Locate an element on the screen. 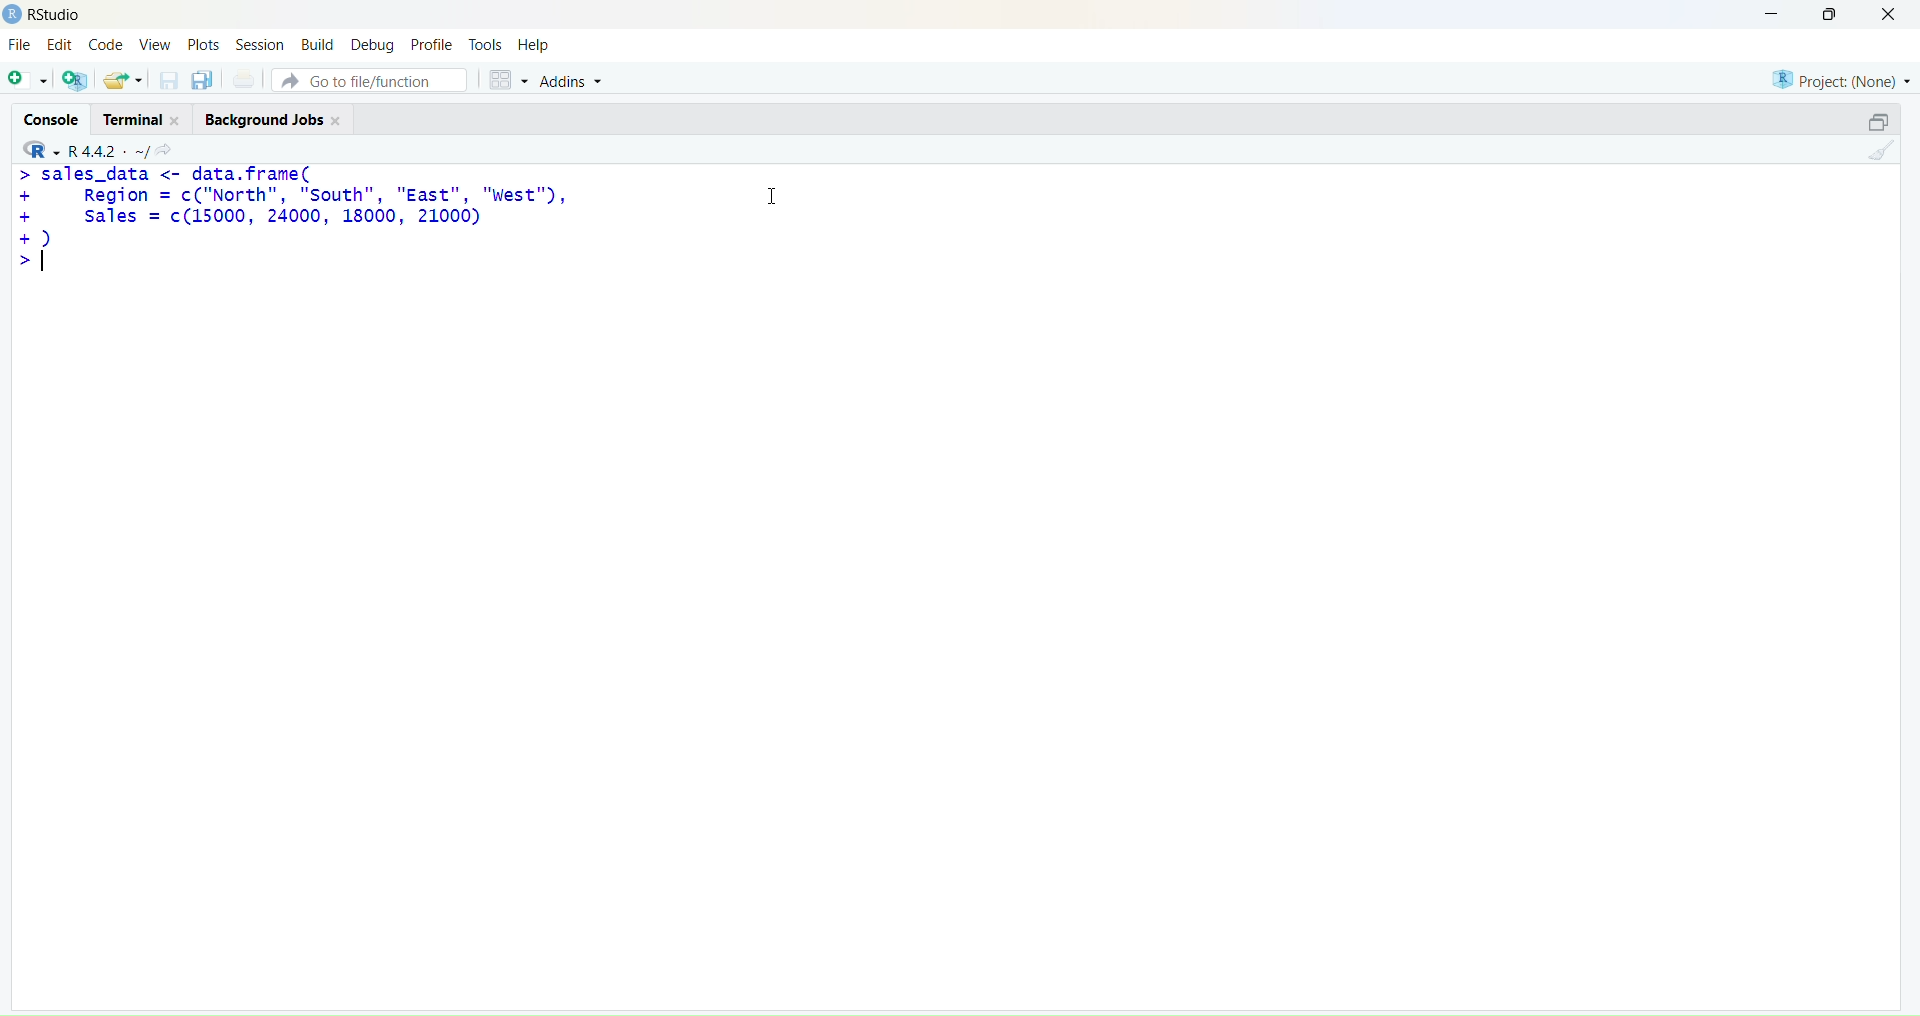 This screenshot has width=1920, height=1016. save is located at coordinates (167, 85).